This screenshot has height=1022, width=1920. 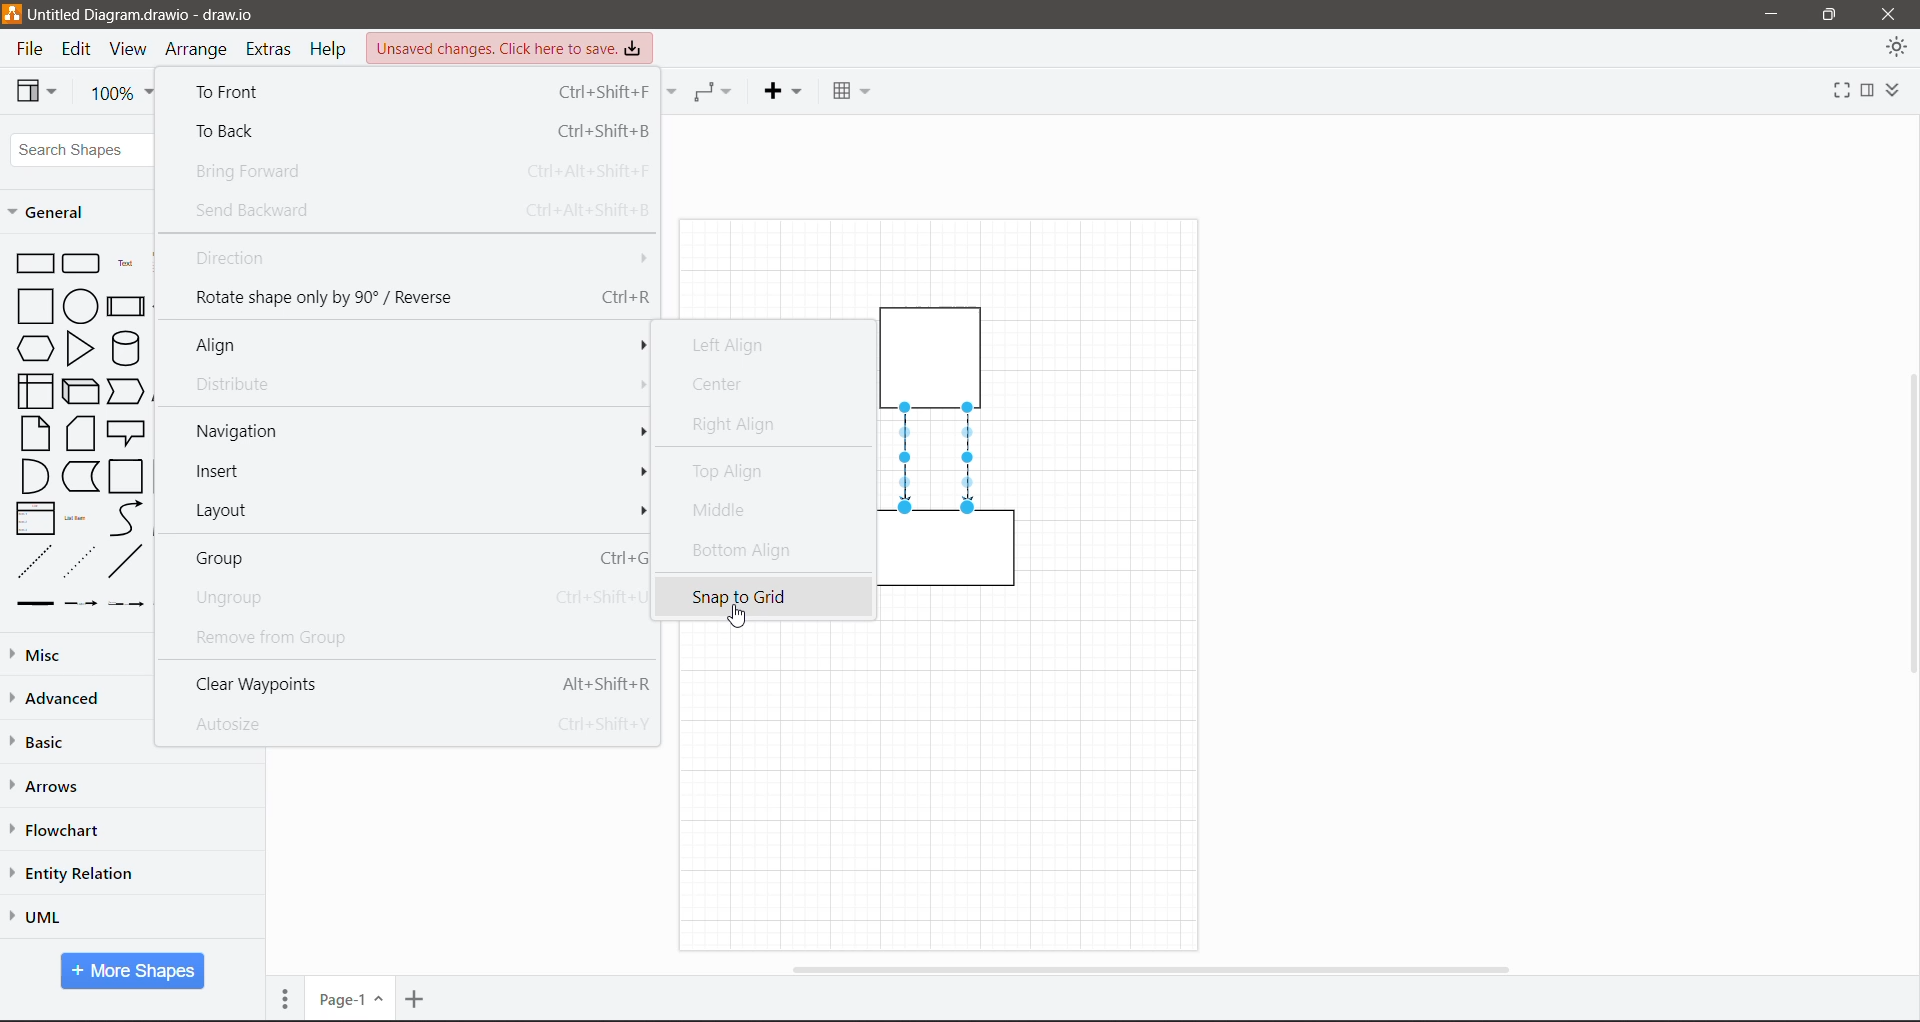 What do you see at coordinates (418, 209) in the screenshot?
I see `Send Backward` at bounding box center [418, 209].